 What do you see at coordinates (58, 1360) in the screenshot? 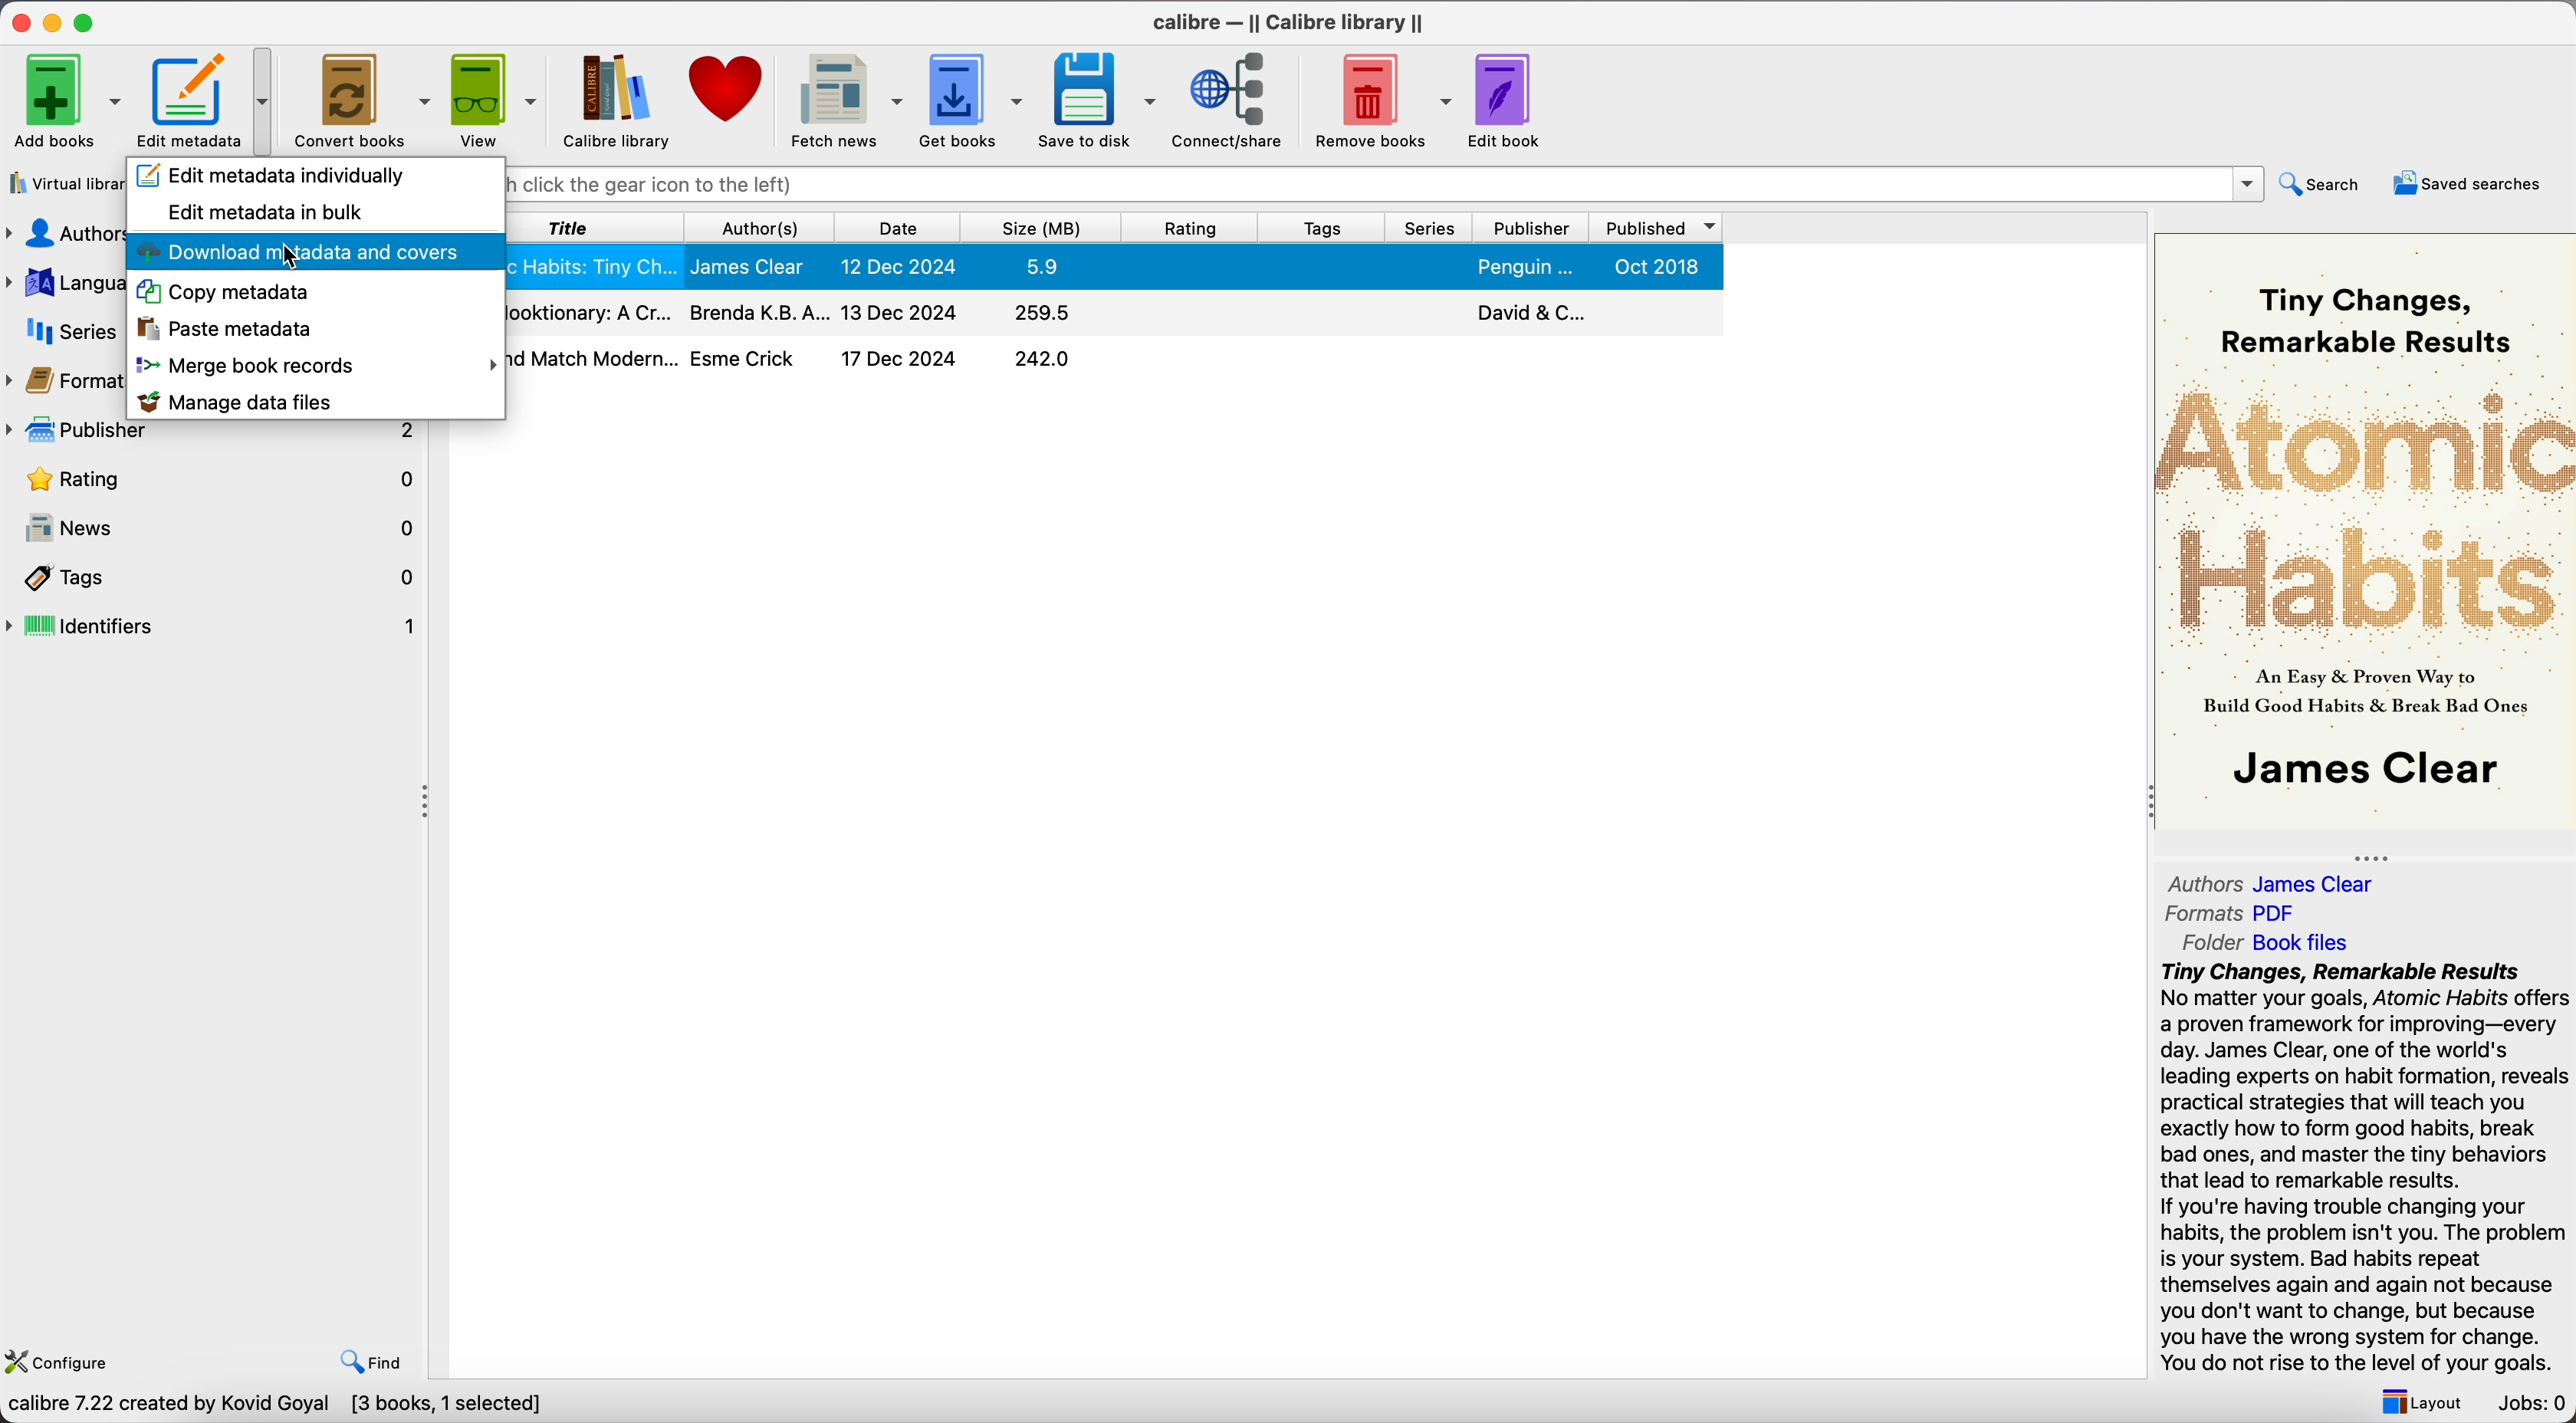
I see `configure` at bounding box center [58, 1360].